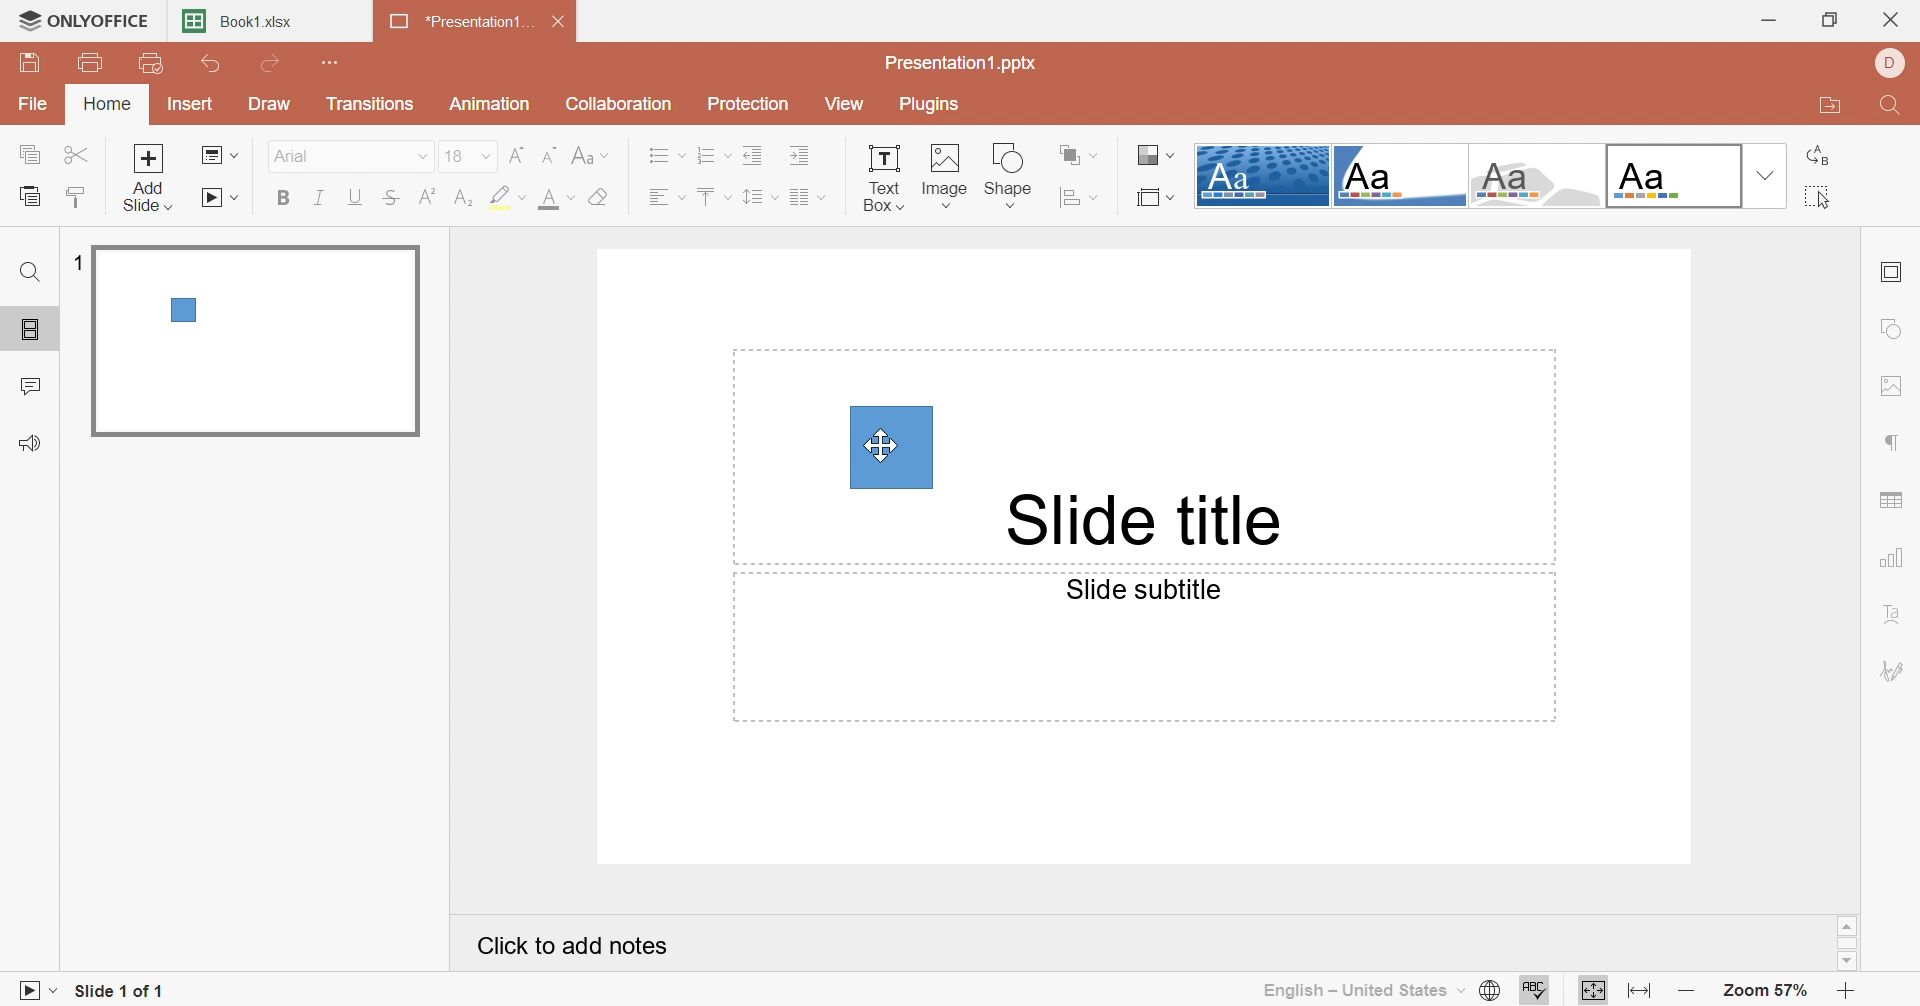  What do you see at coordinates (329, 63) in the screenshot?
I see `Customize quick access toolbar` at bounding box center [329, 63].